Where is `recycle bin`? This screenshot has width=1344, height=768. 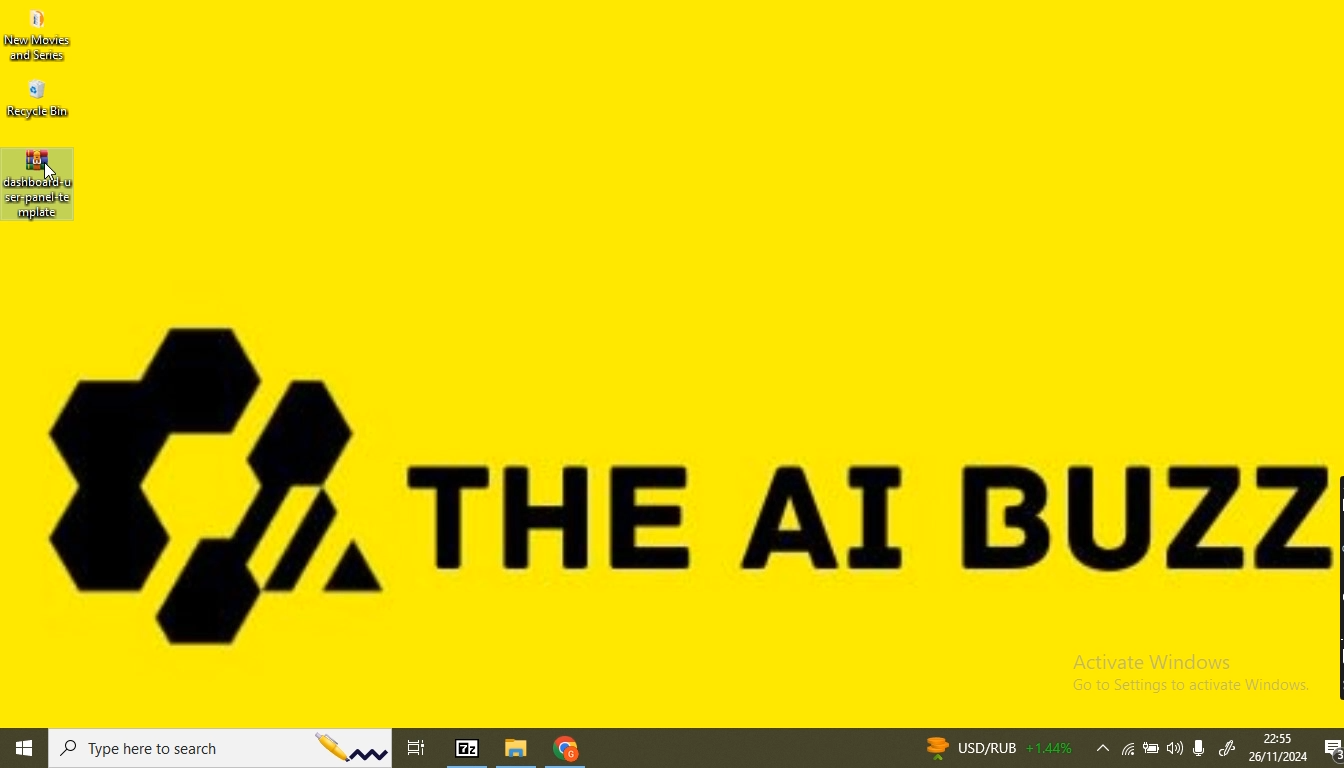
recycle bin is located at coordinates (39, 100).